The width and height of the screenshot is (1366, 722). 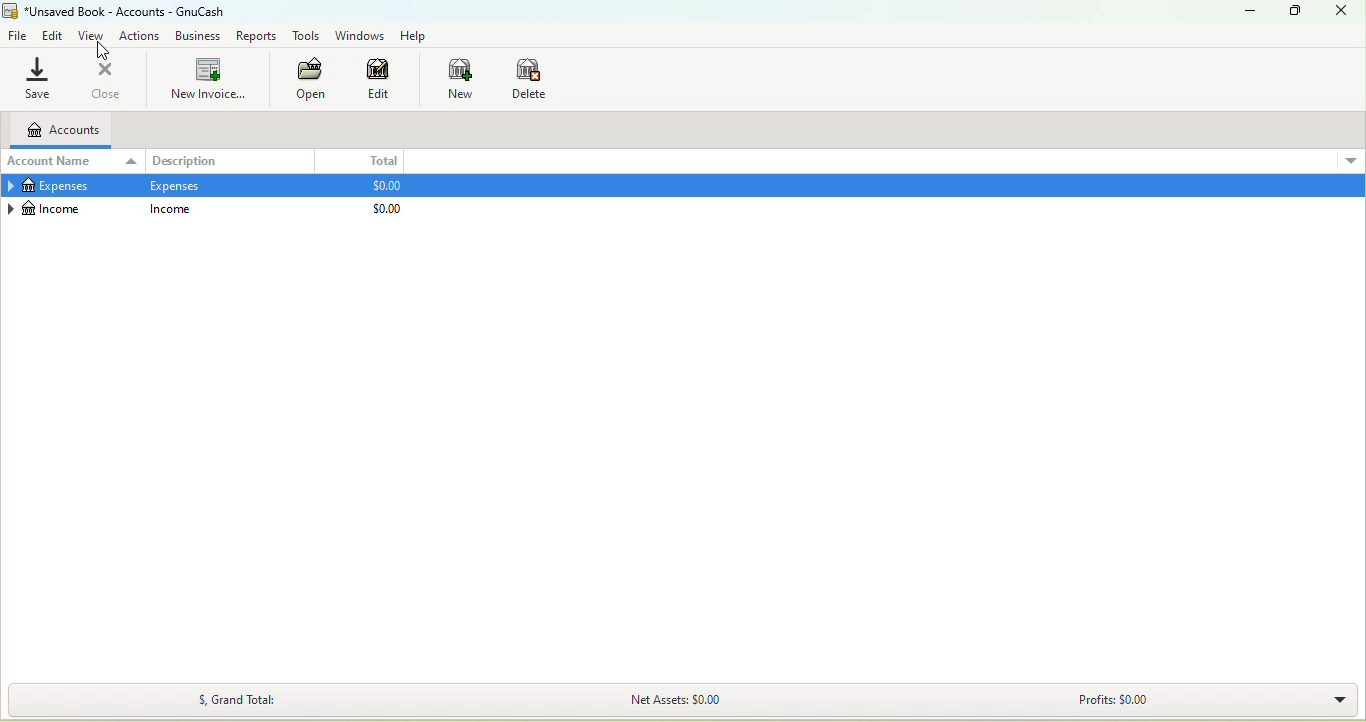 What do you see at coordinates (387, 209) in the screenshot?
I see `$0.00` at bounding box center [387, 209].